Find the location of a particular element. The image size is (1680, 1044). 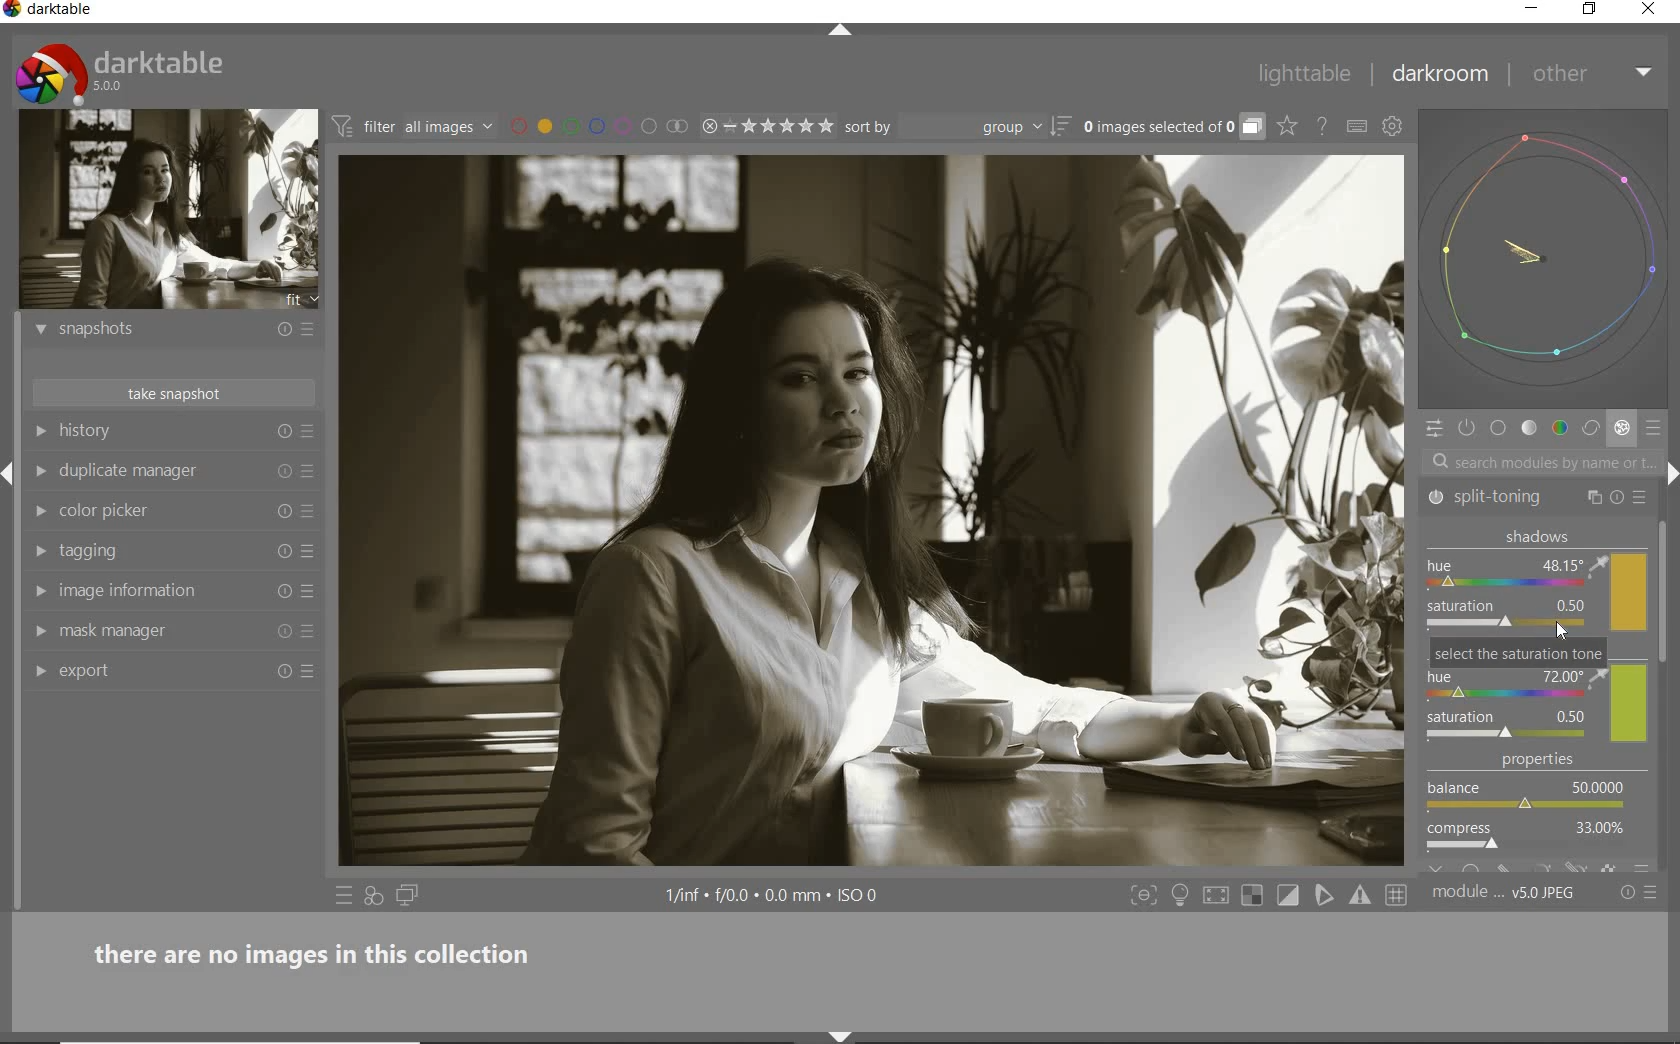

reset is located at coordinates (283, 635).